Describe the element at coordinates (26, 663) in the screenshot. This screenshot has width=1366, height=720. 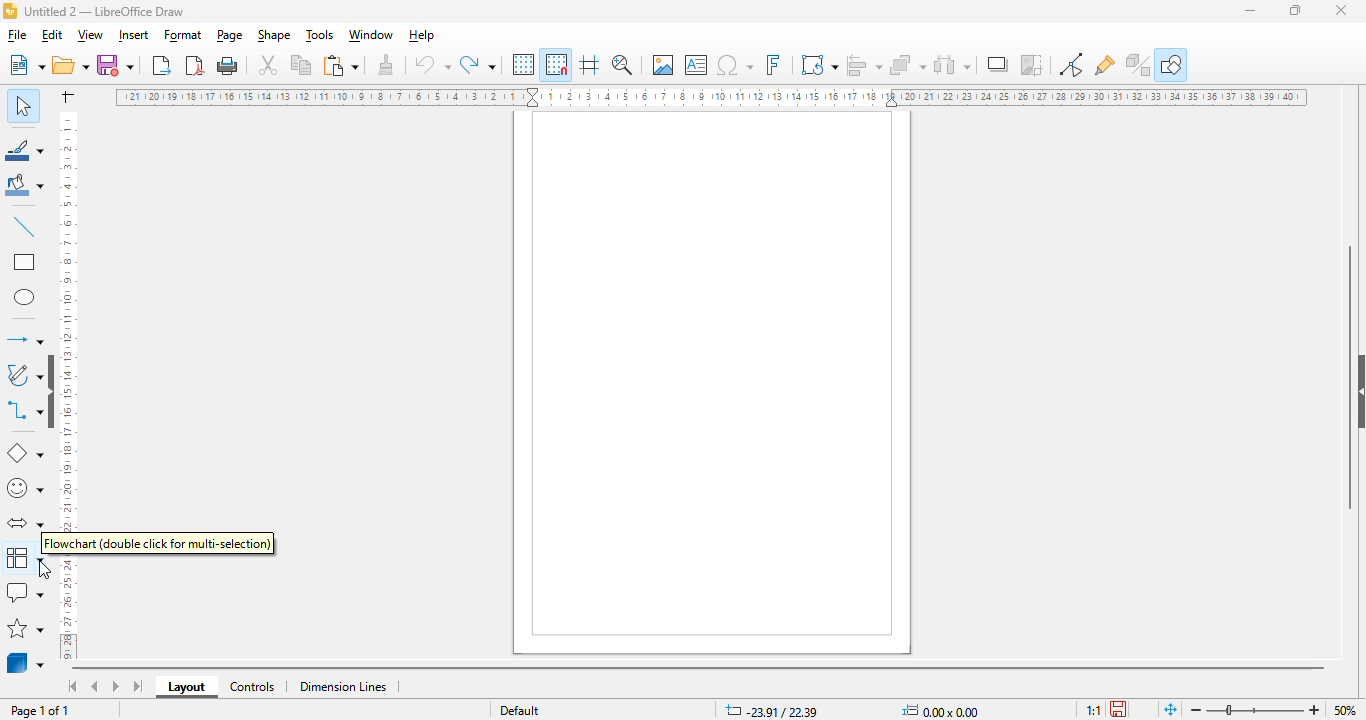
I see `3D objects` at that location.